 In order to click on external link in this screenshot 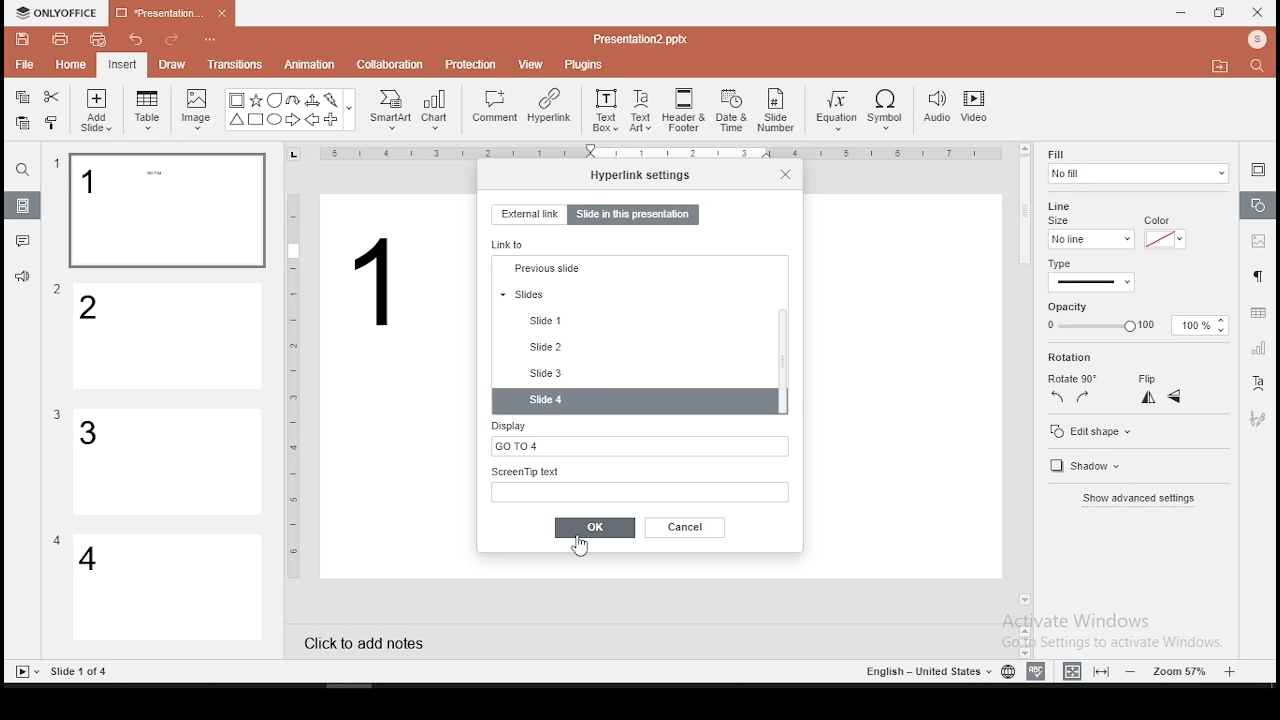, I will do `click(528, 214)`.